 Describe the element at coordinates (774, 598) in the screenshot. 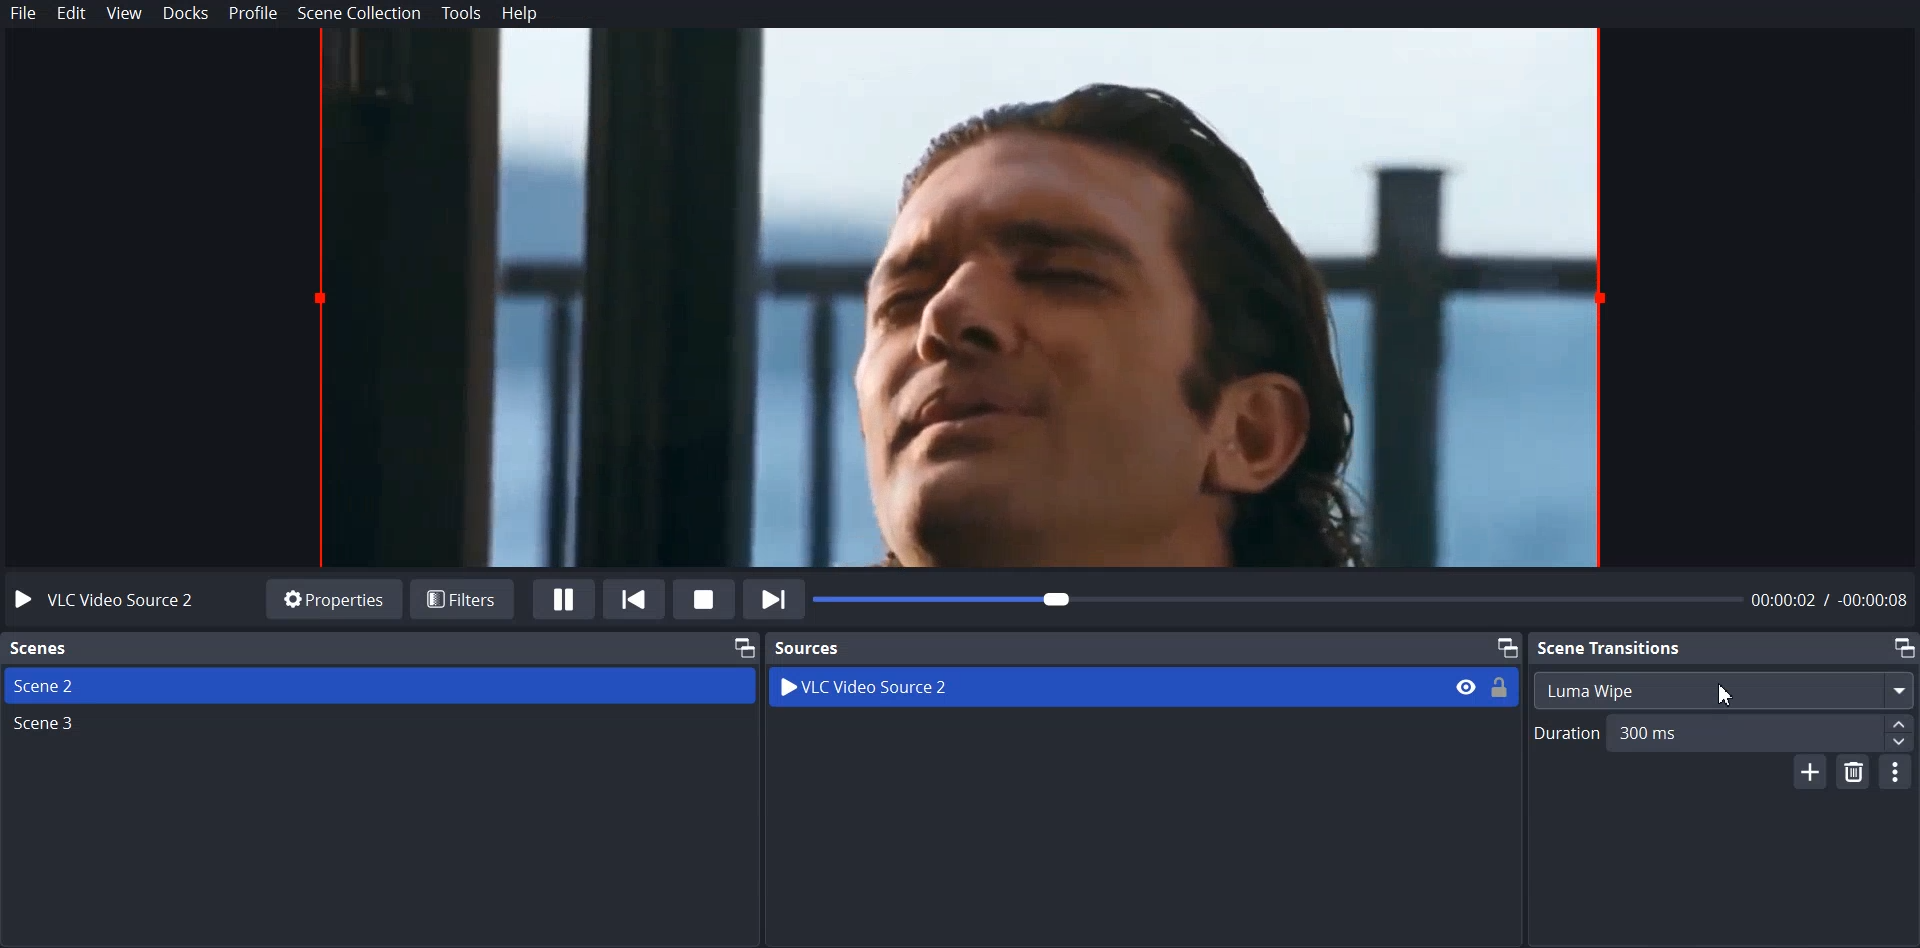

I see `Next in Playlist` at that location.